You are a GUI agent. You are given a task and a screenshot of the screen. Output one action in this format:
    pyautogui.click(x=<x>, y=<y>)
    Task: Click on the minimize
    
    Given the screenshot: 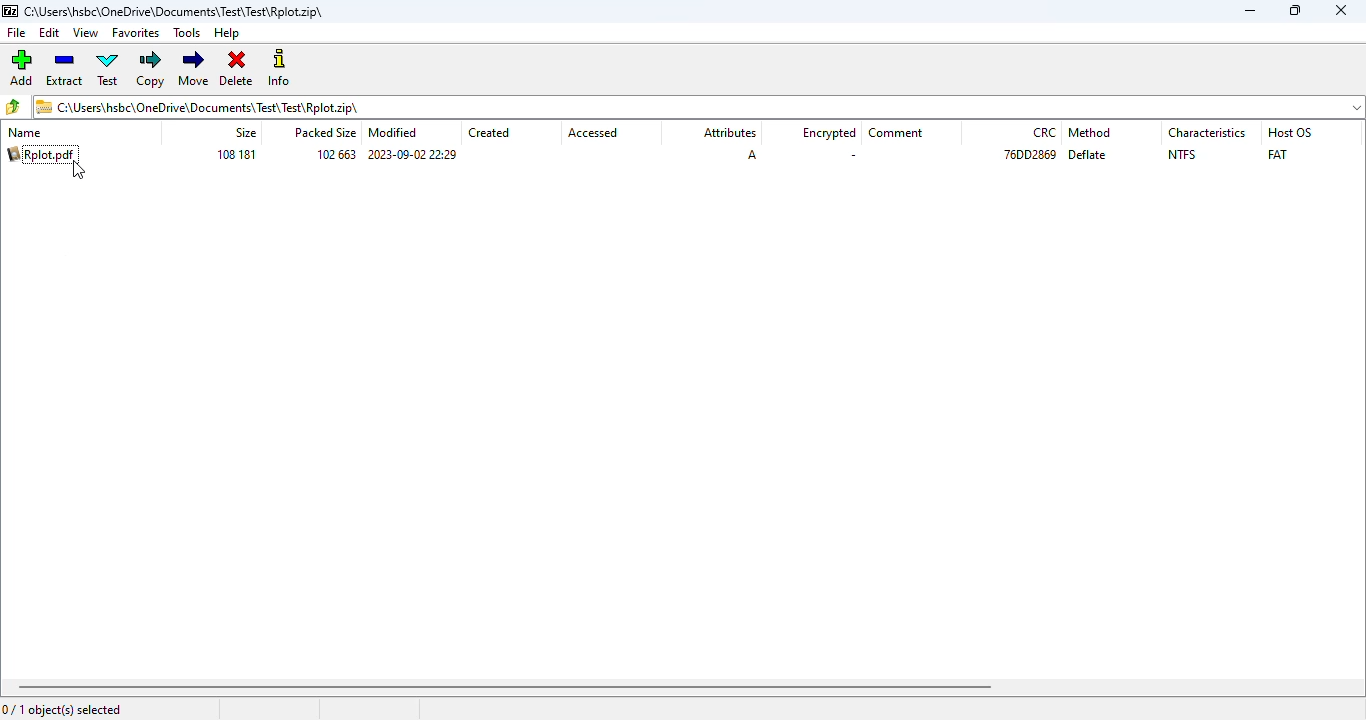 What is the action you would take?
    pyautogui.click(x=1249, y=11)
    